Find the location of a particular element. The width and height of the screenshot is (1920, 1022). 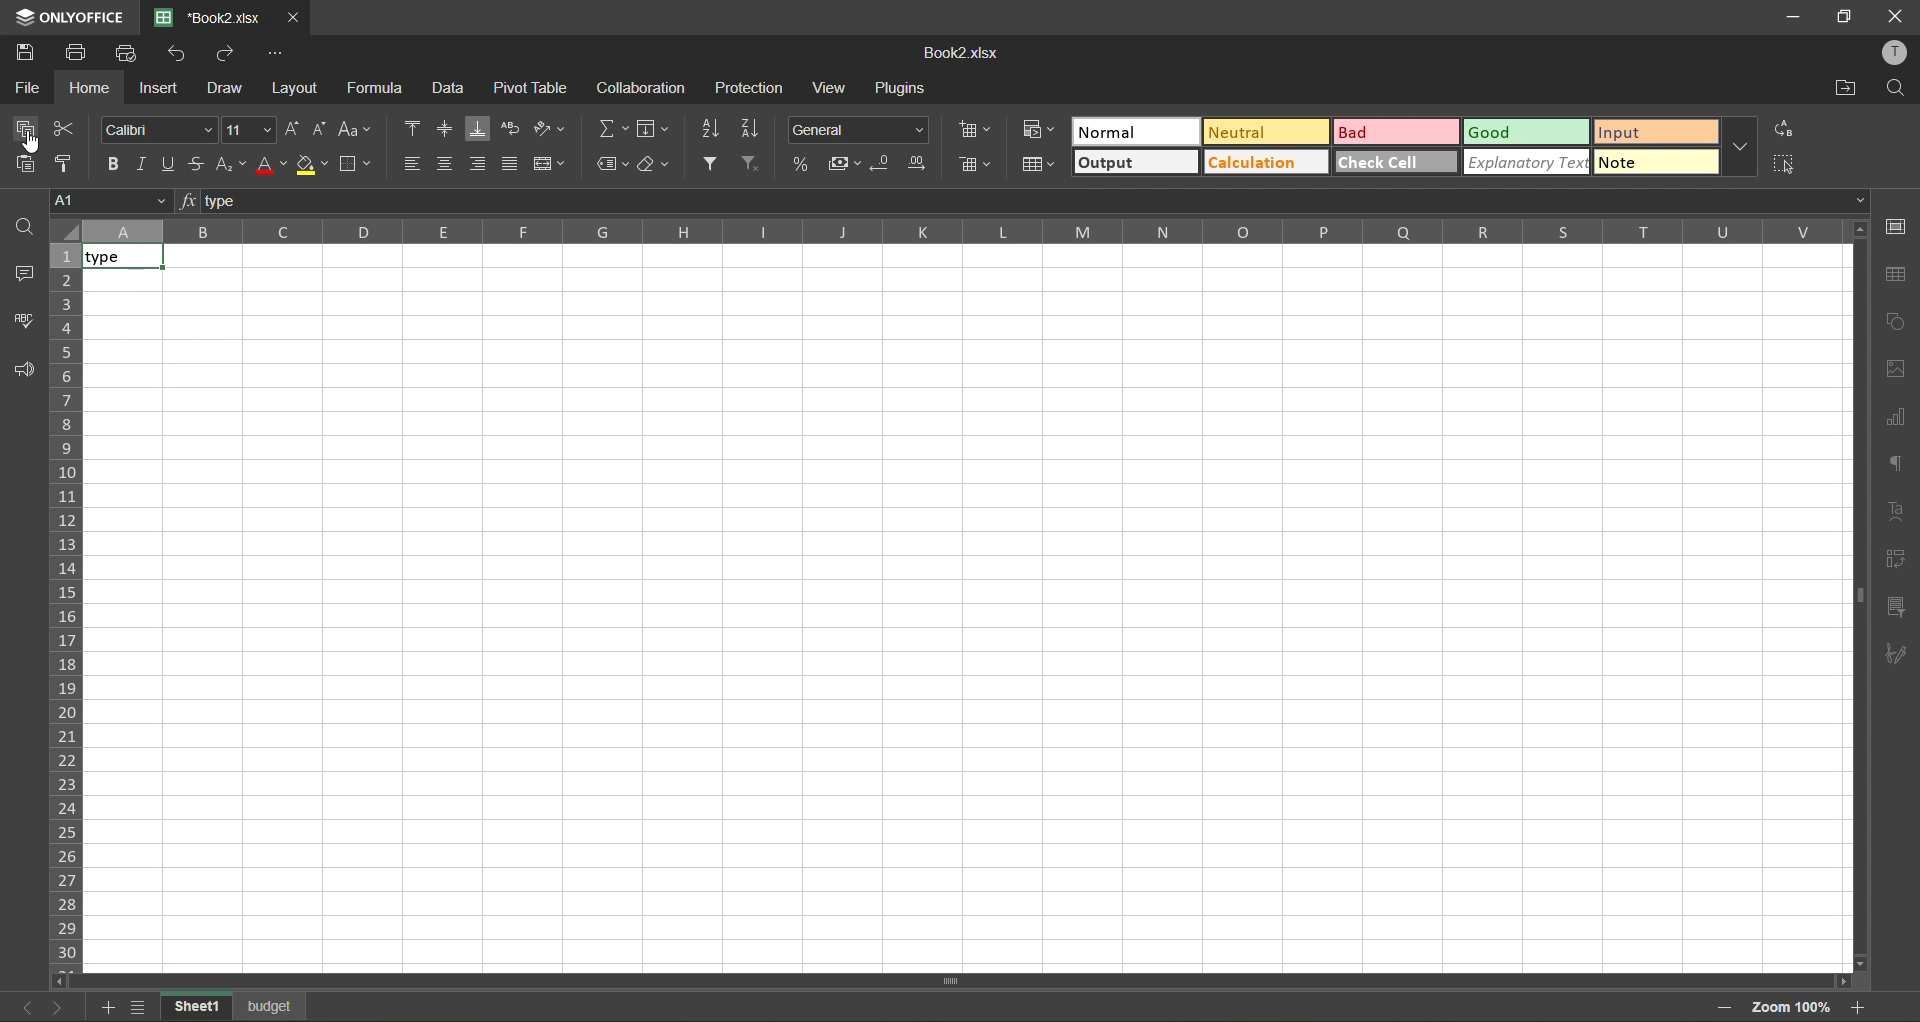

increase decimal is located at coordinates (918, 163).